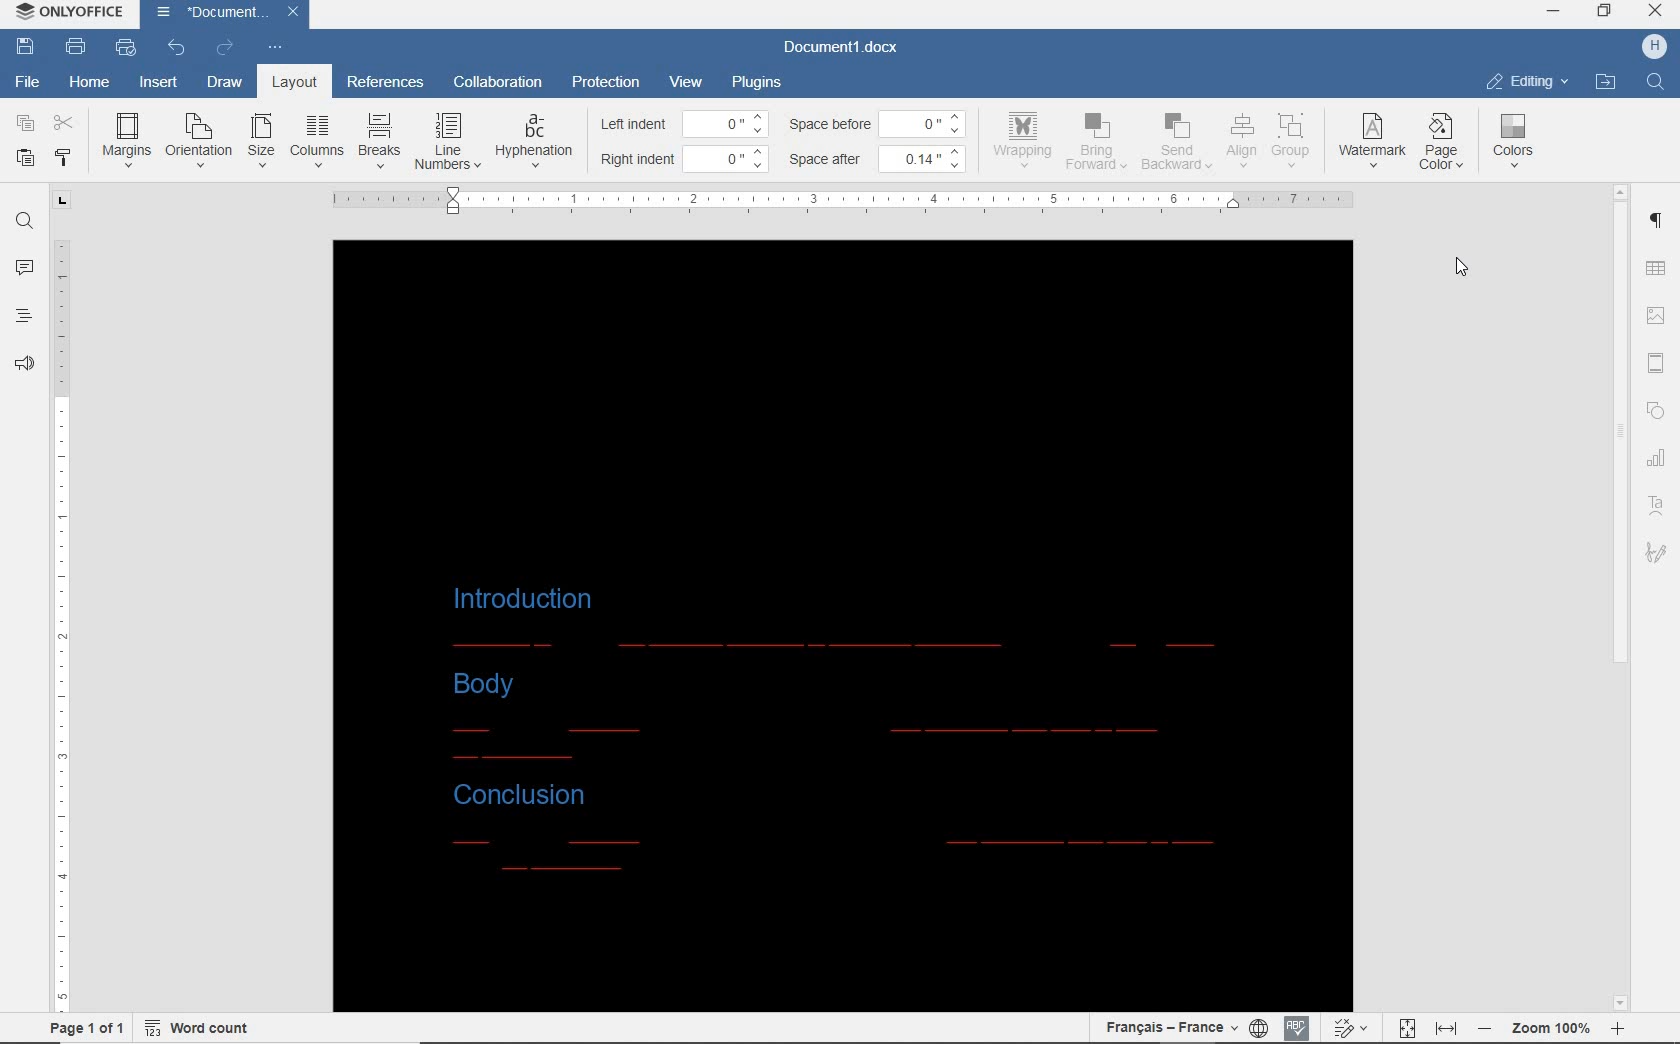 Image resolution: width=1680 pixels, height=1044 pixels. I want to click on protection, so click(605, 81).